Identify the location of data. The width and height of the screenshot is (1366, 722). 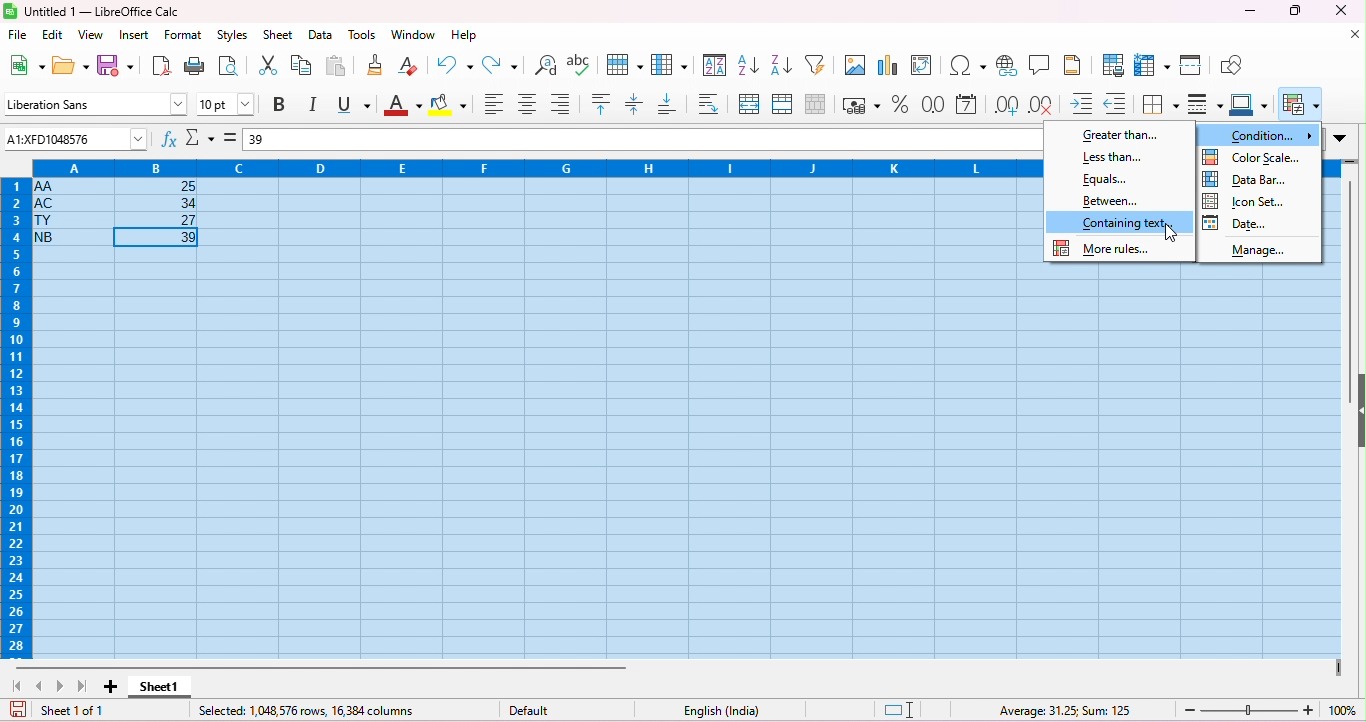
(320, 36).